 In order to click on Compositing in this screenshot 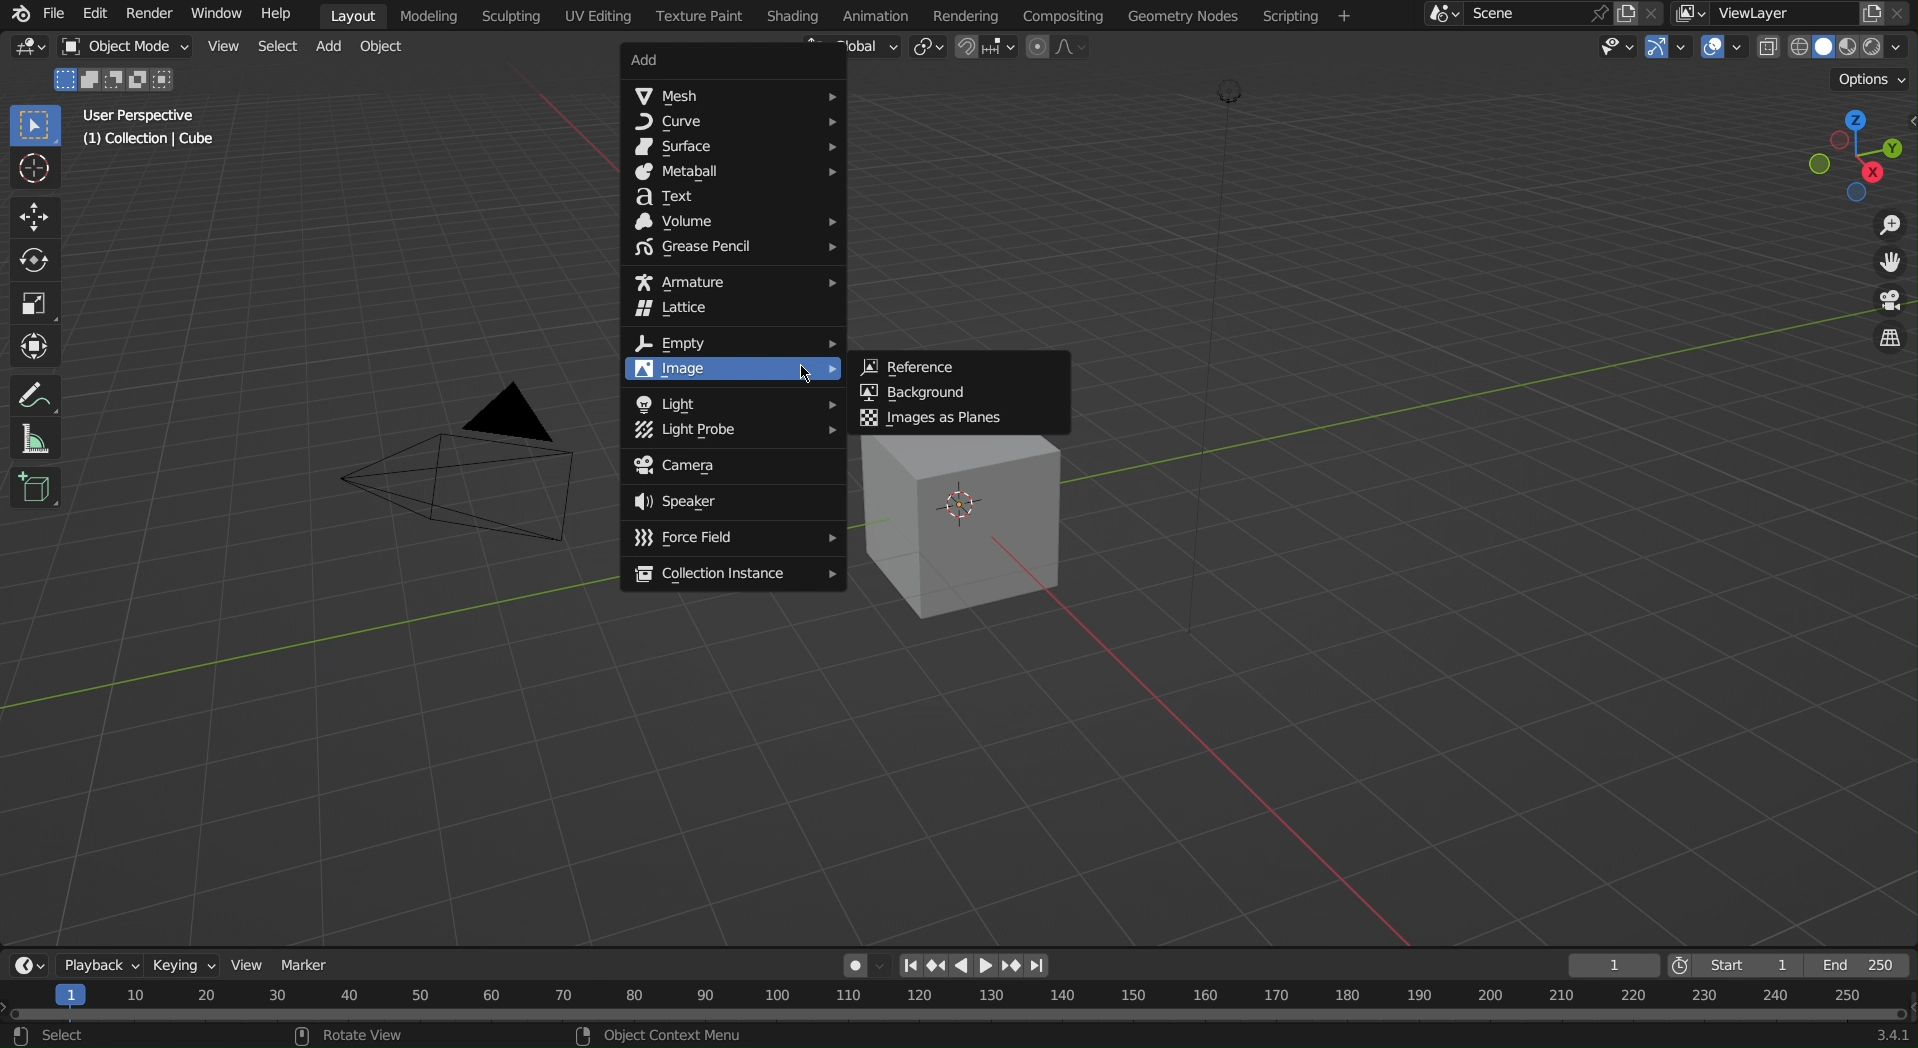, I will do `click(1061, 14)`.